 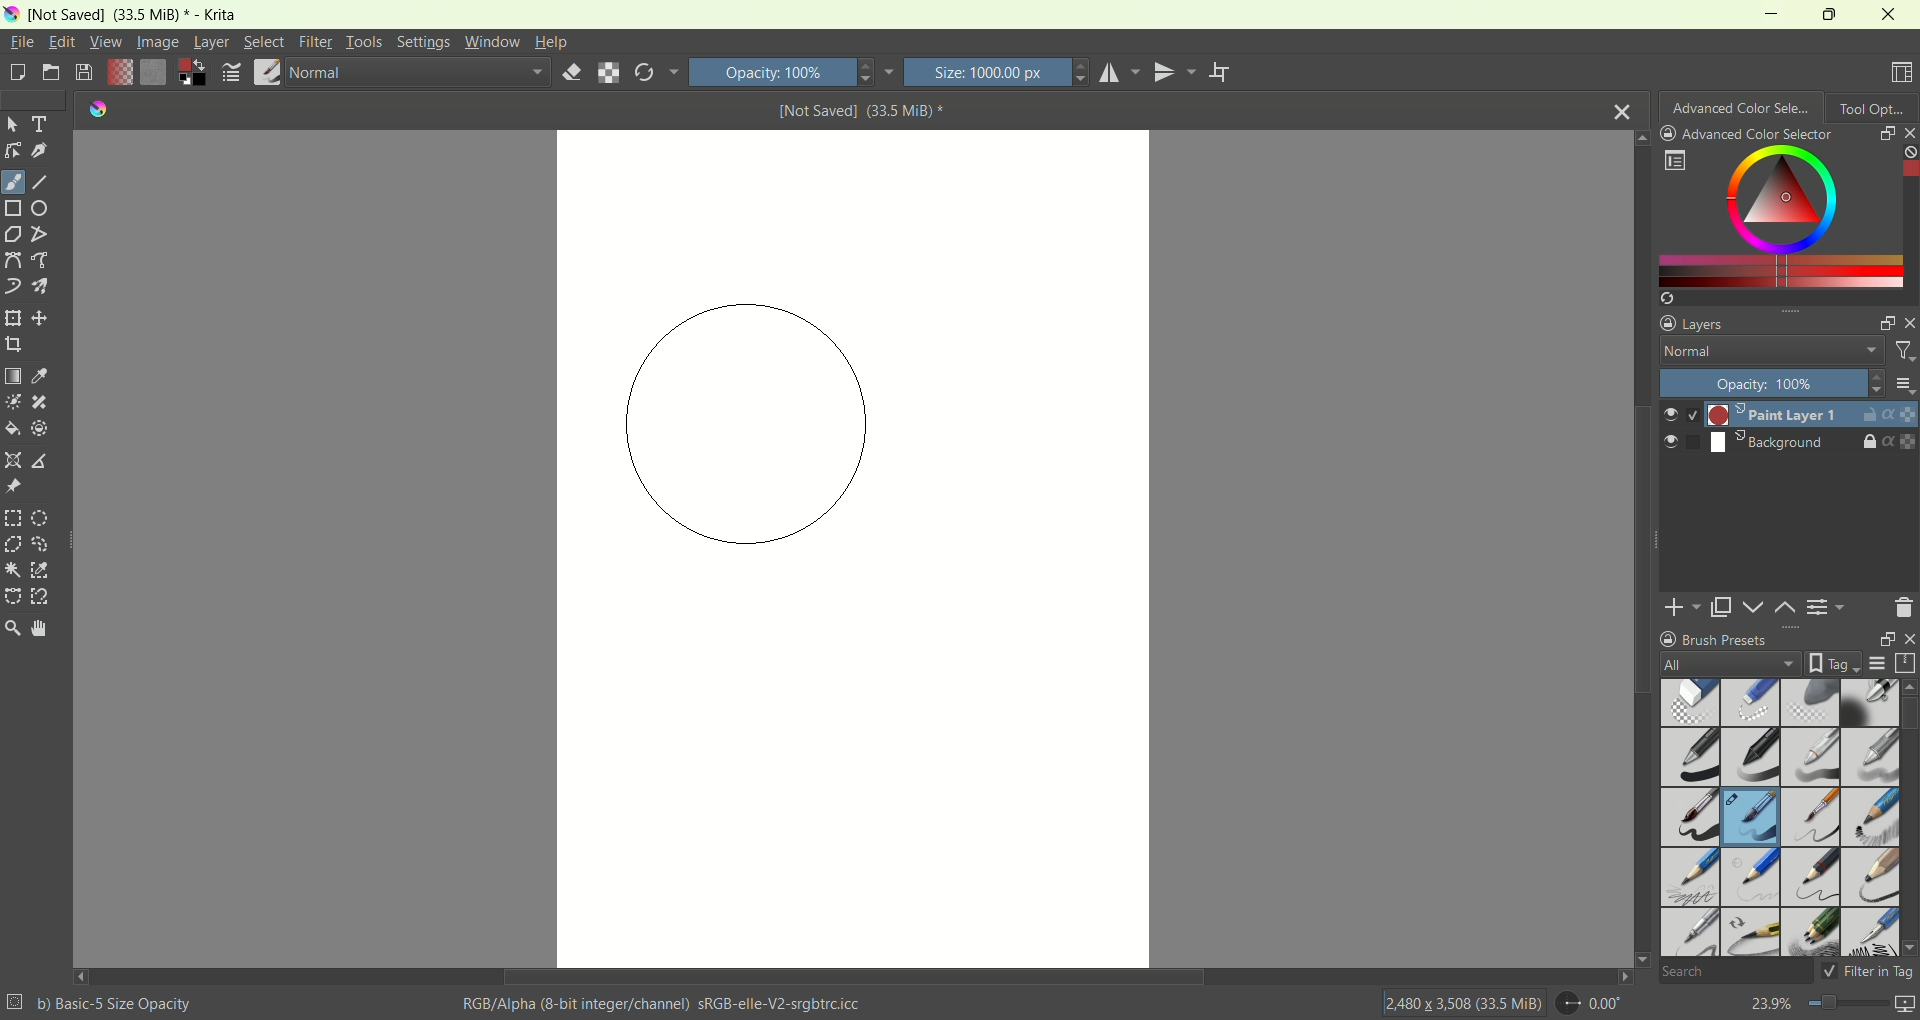 I want to click on preserve alpha, so click(x=609, y=74).